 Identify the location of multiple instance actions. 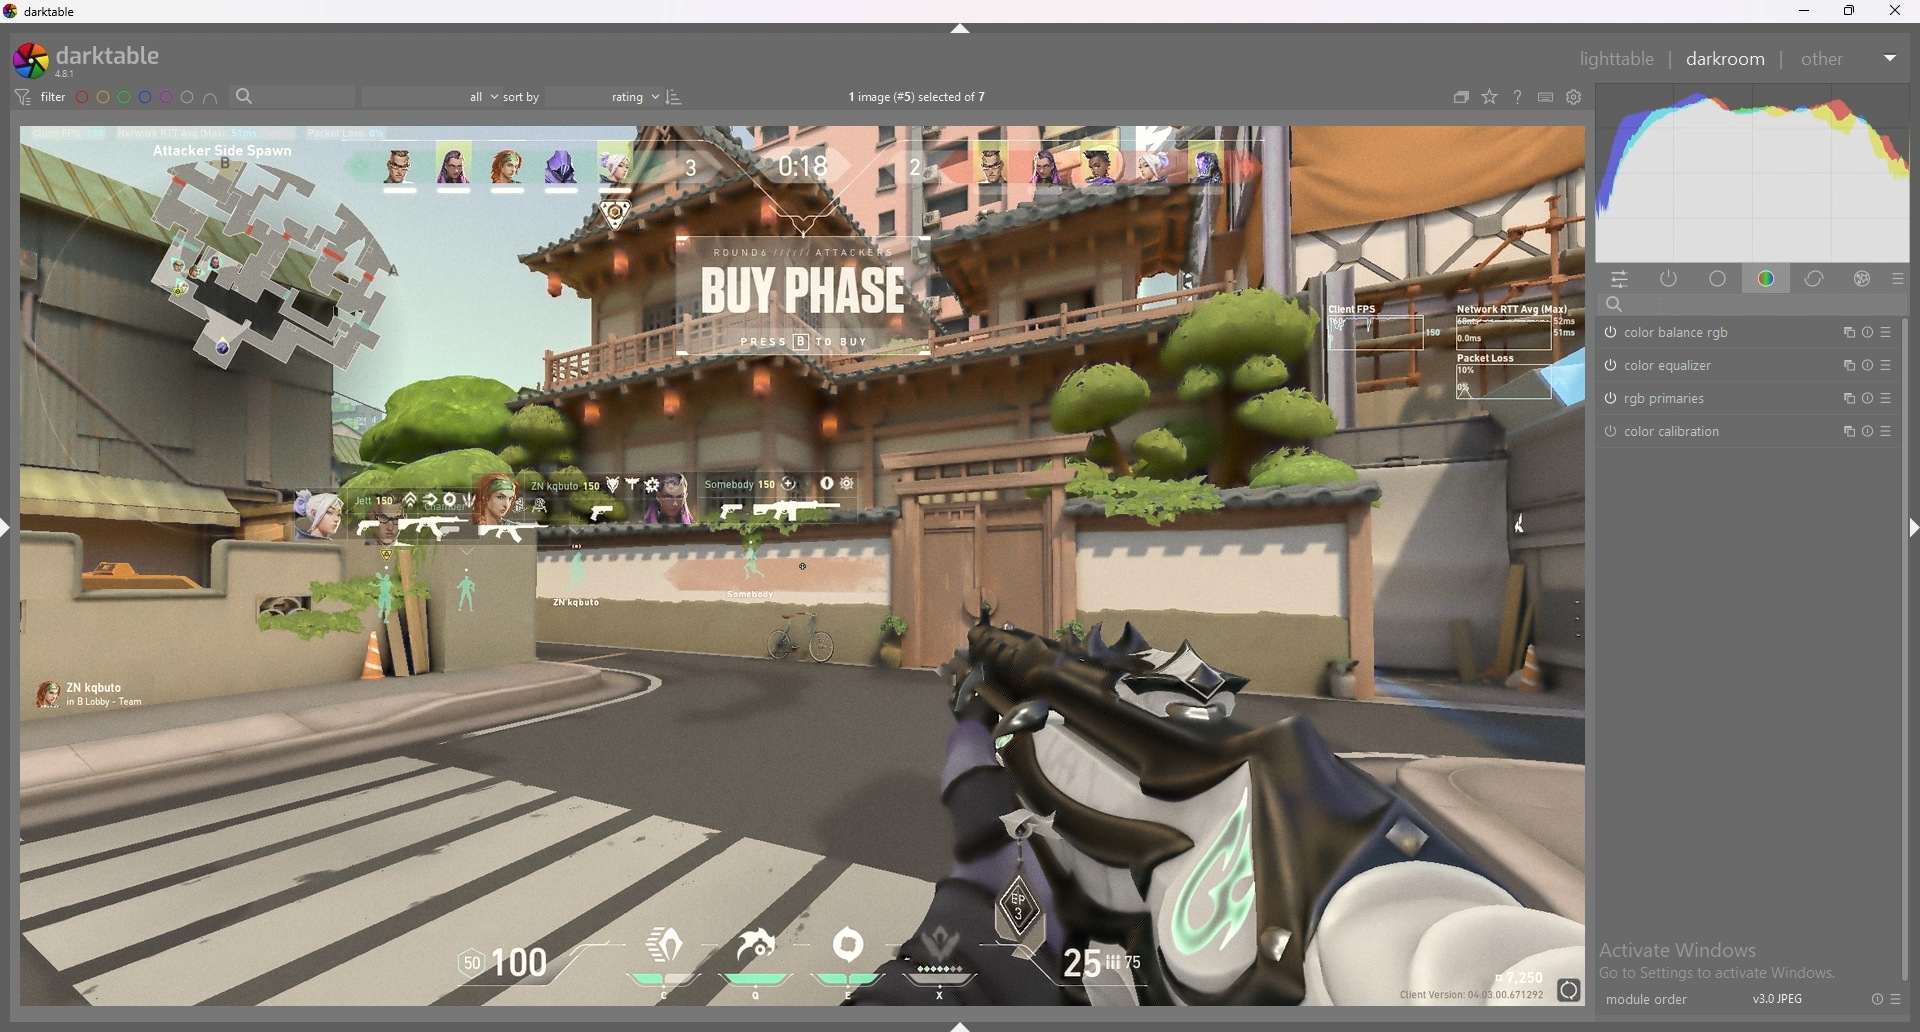
(1842, 365).